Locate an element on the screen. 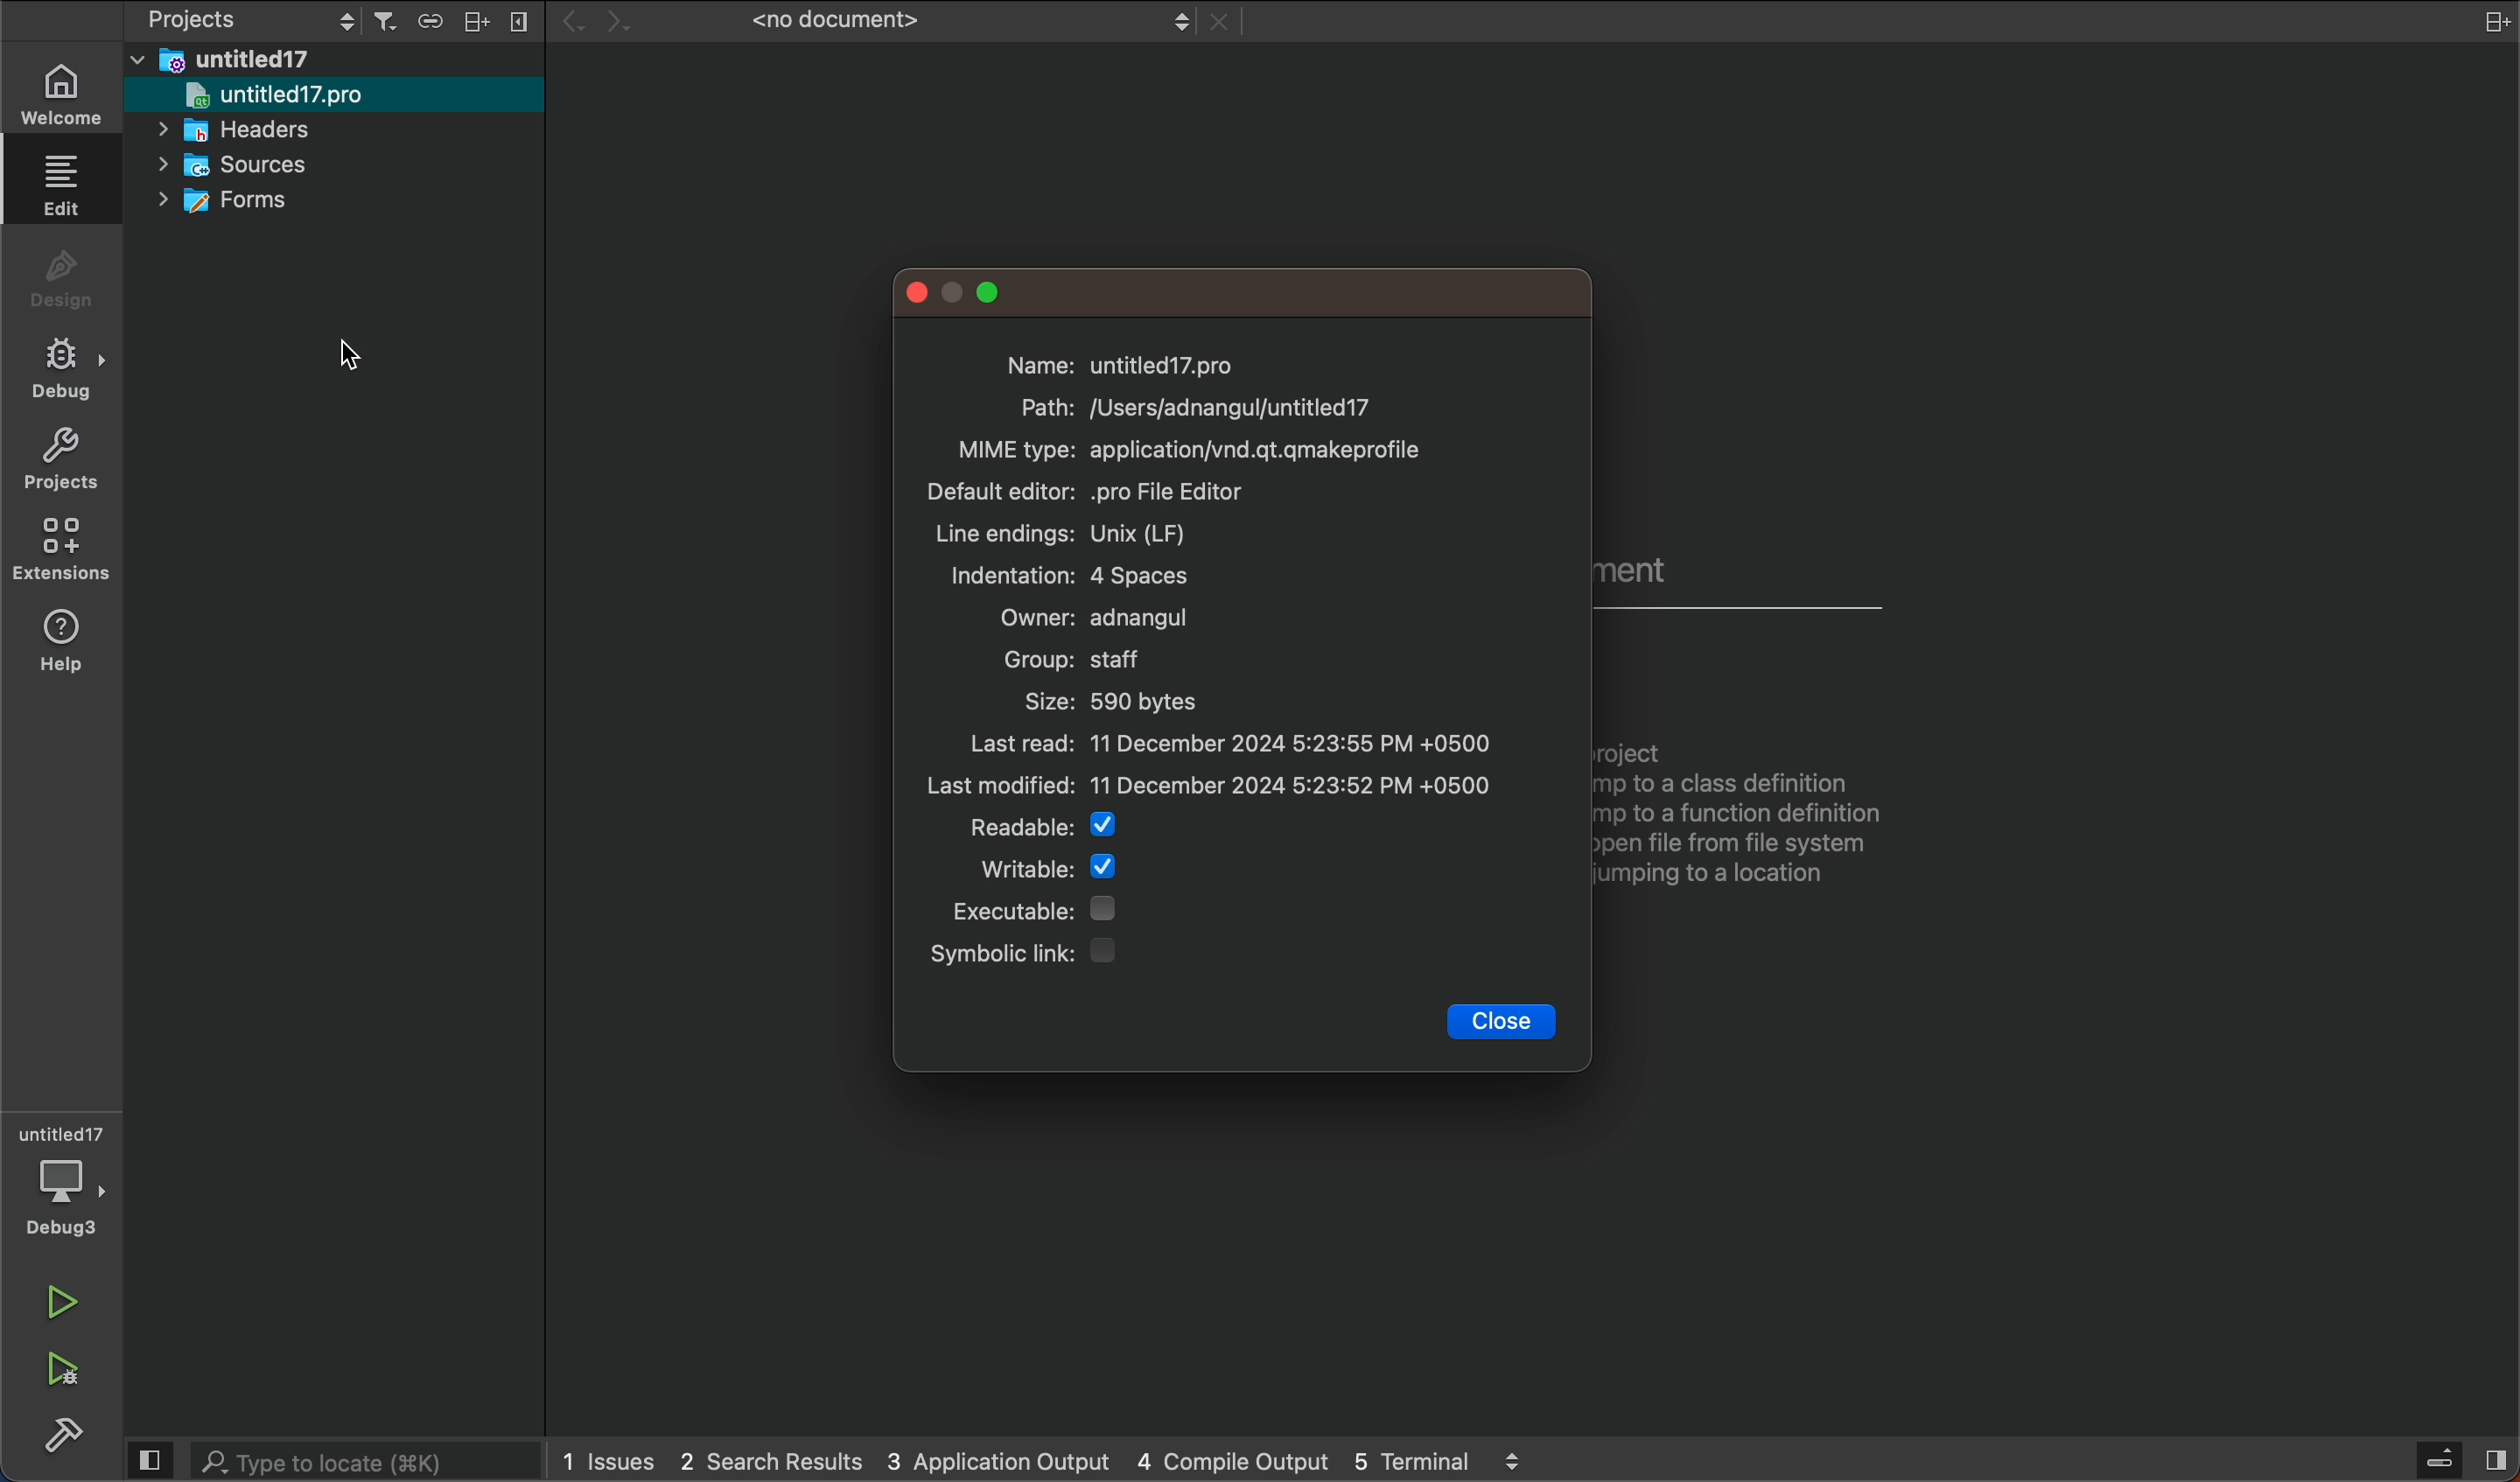 The height and width of the screenshot is (1482, 2520). arrows is located at coordinates (607, 22).